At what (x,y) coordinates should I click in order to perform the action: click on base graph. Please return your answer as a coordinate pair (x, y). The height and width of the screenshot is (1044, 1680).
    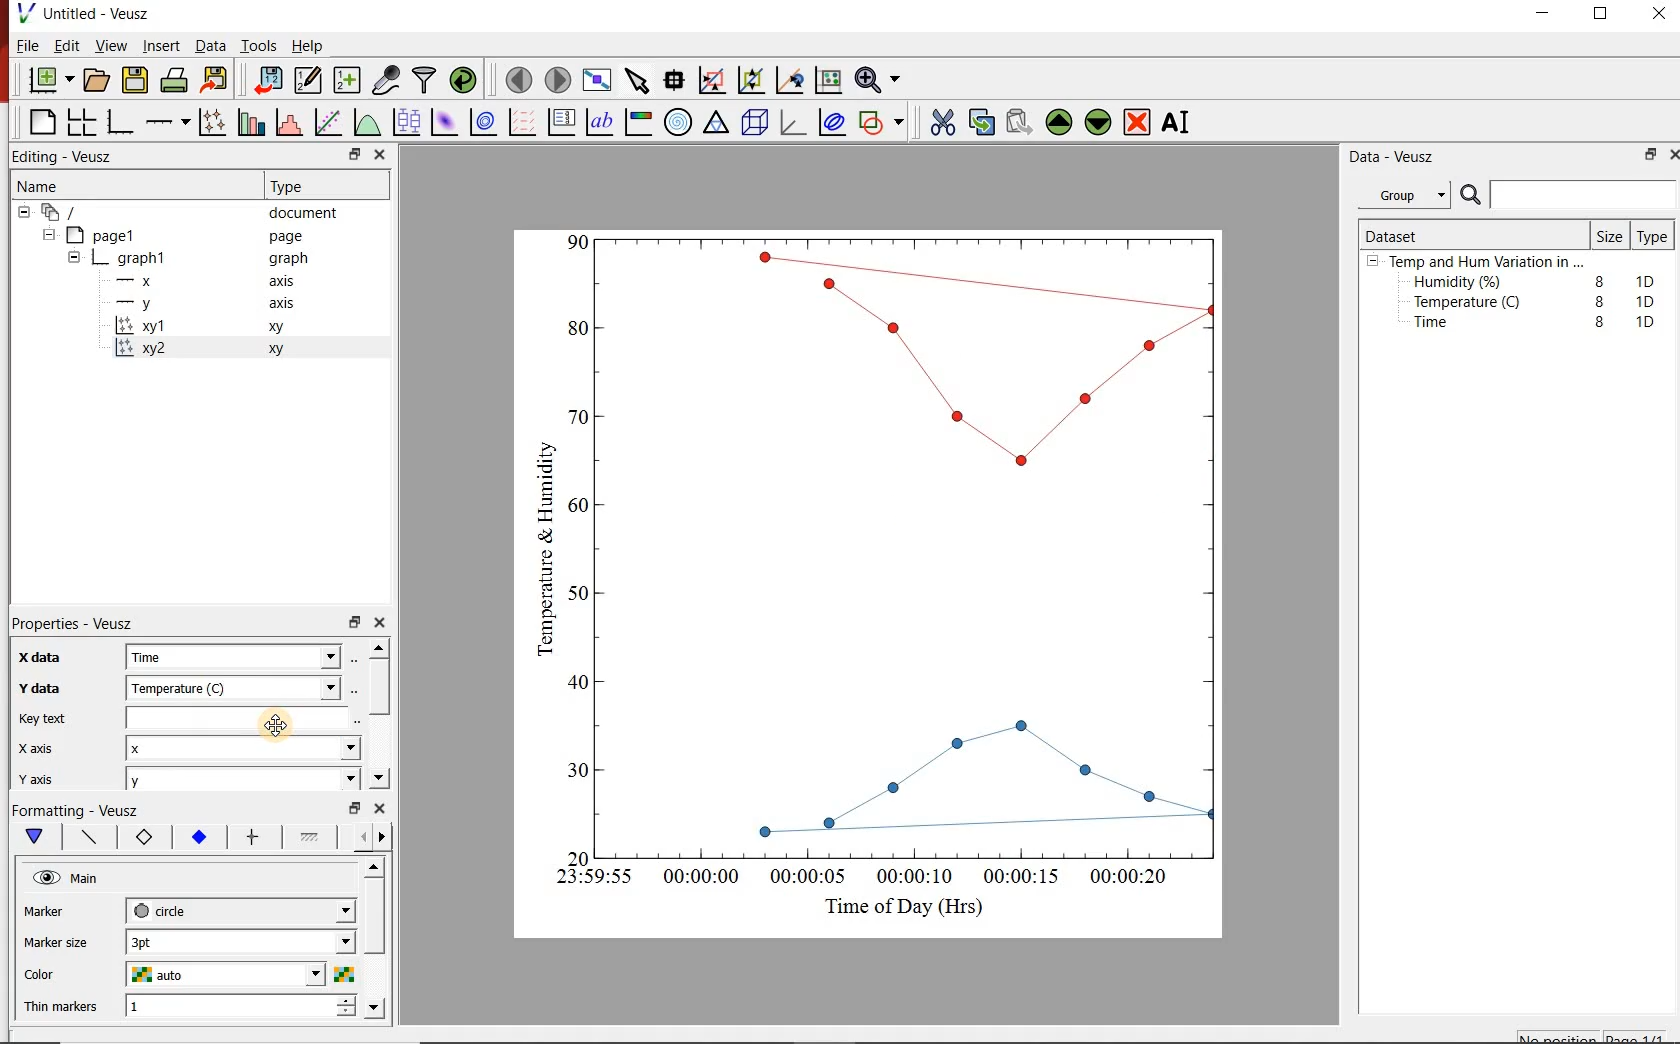
    Looking at the image, I should click on (122, 119).